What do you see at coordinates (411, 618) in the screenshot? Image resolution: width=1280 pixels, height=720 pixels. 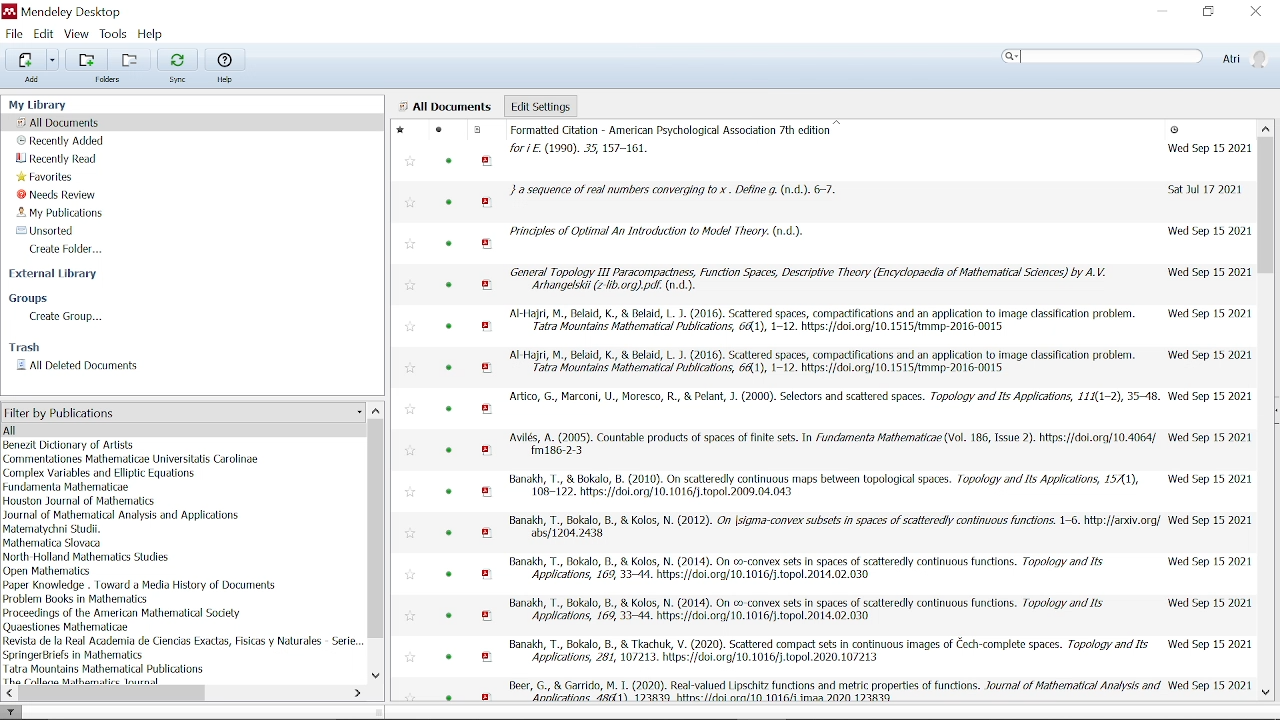 I see `favourite` at bounding box center [411, 618].